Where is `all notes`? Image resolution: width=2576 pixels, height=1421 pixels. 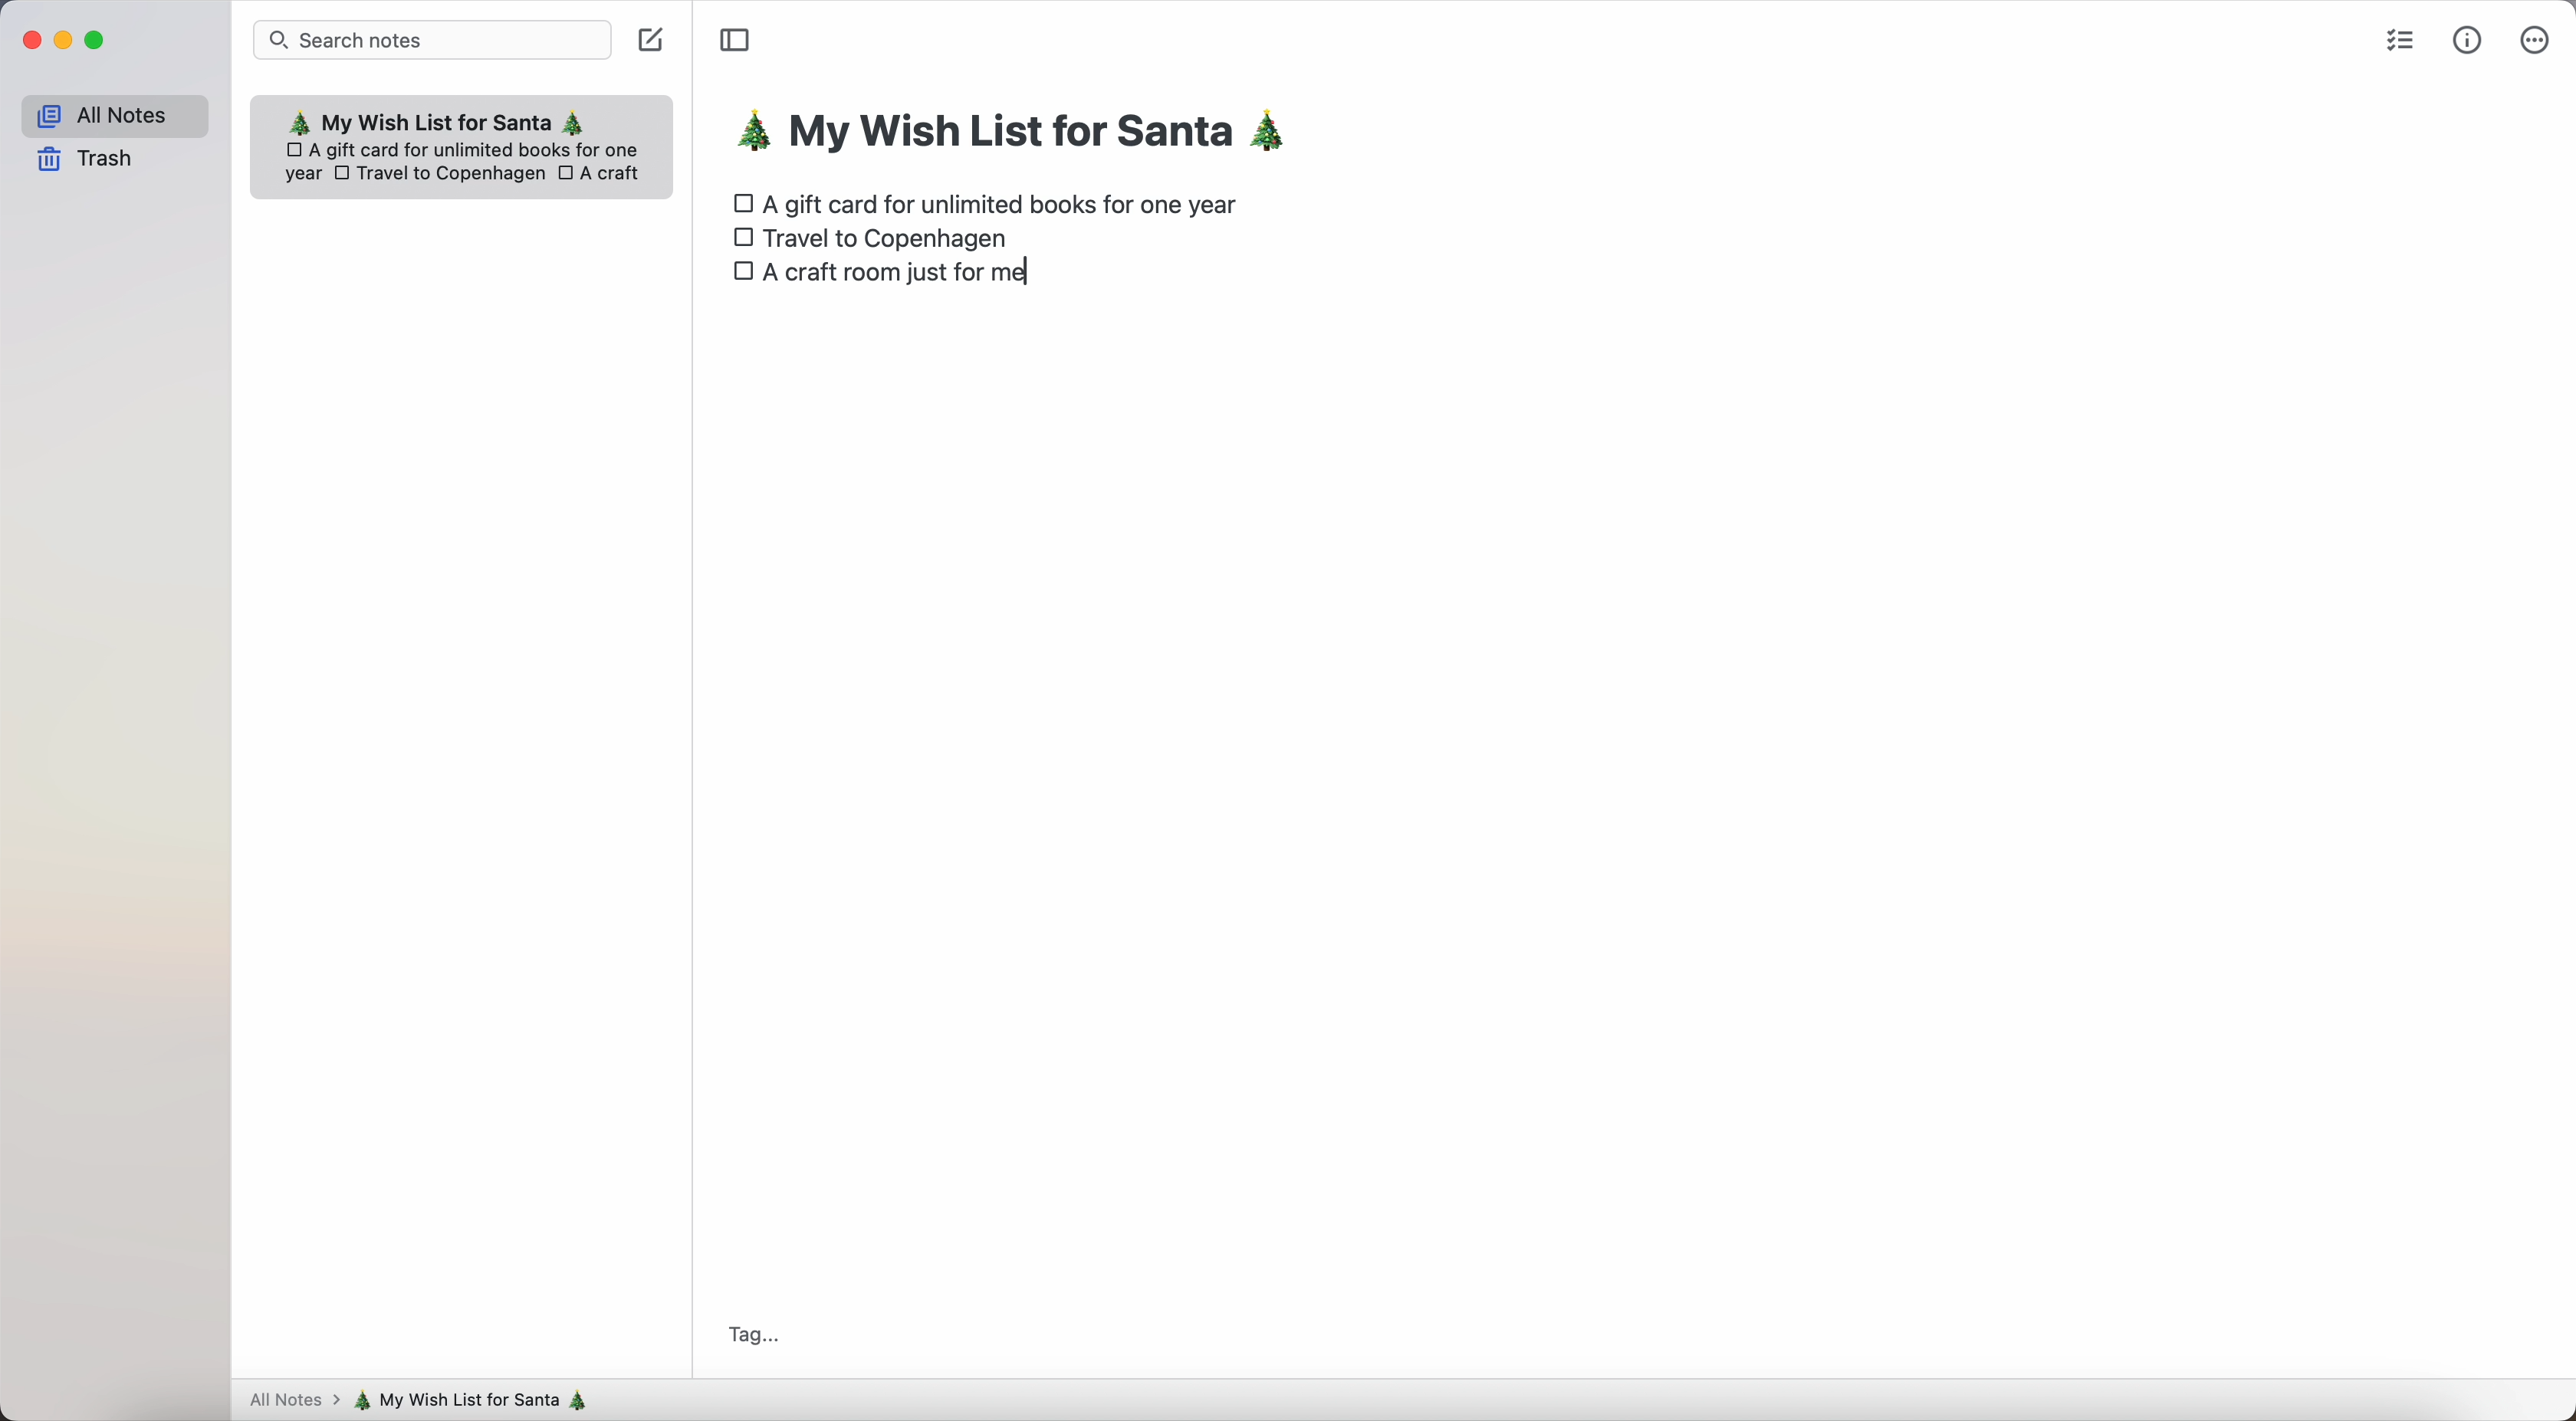
all notes is located at coordinates (290, 1402).